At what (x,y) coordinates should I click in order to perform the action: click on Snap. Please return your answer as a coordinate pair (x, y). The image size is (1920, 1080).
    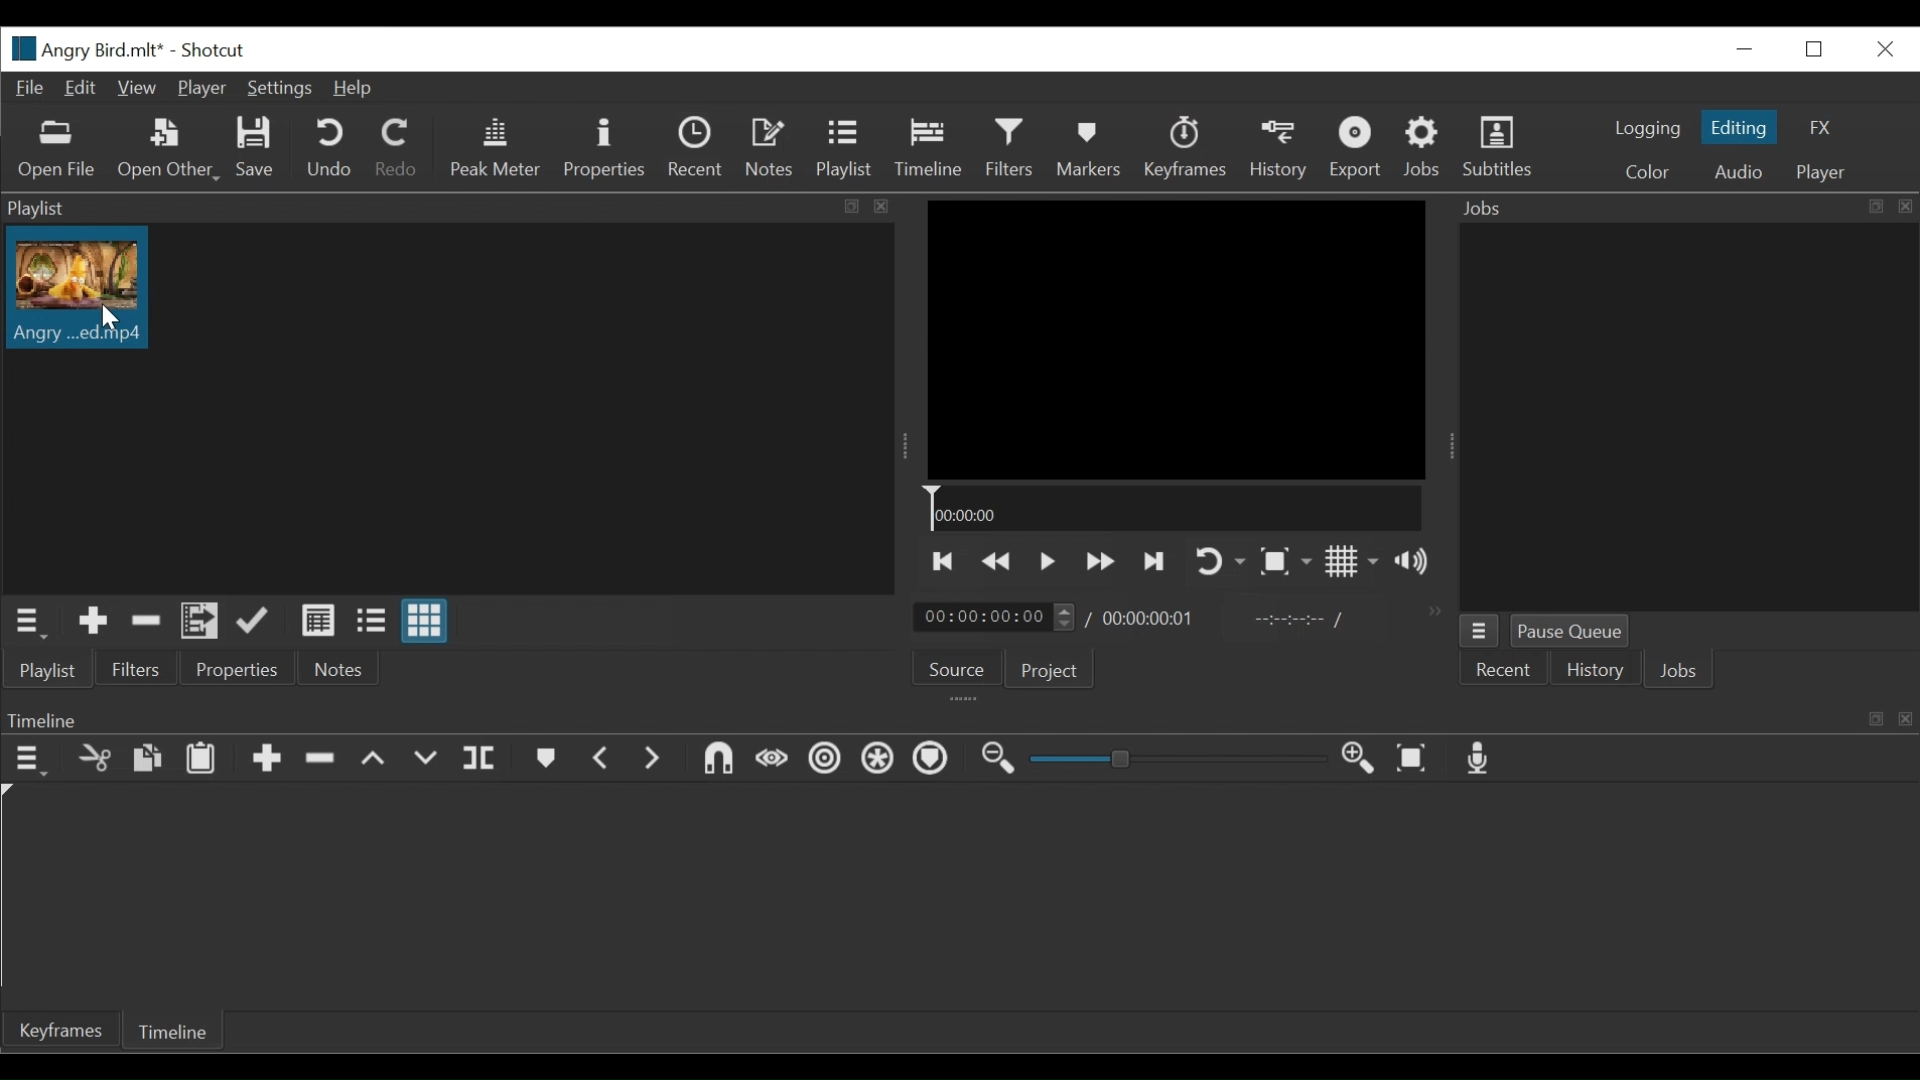
    Looking at the image, I should click on (875, 760).